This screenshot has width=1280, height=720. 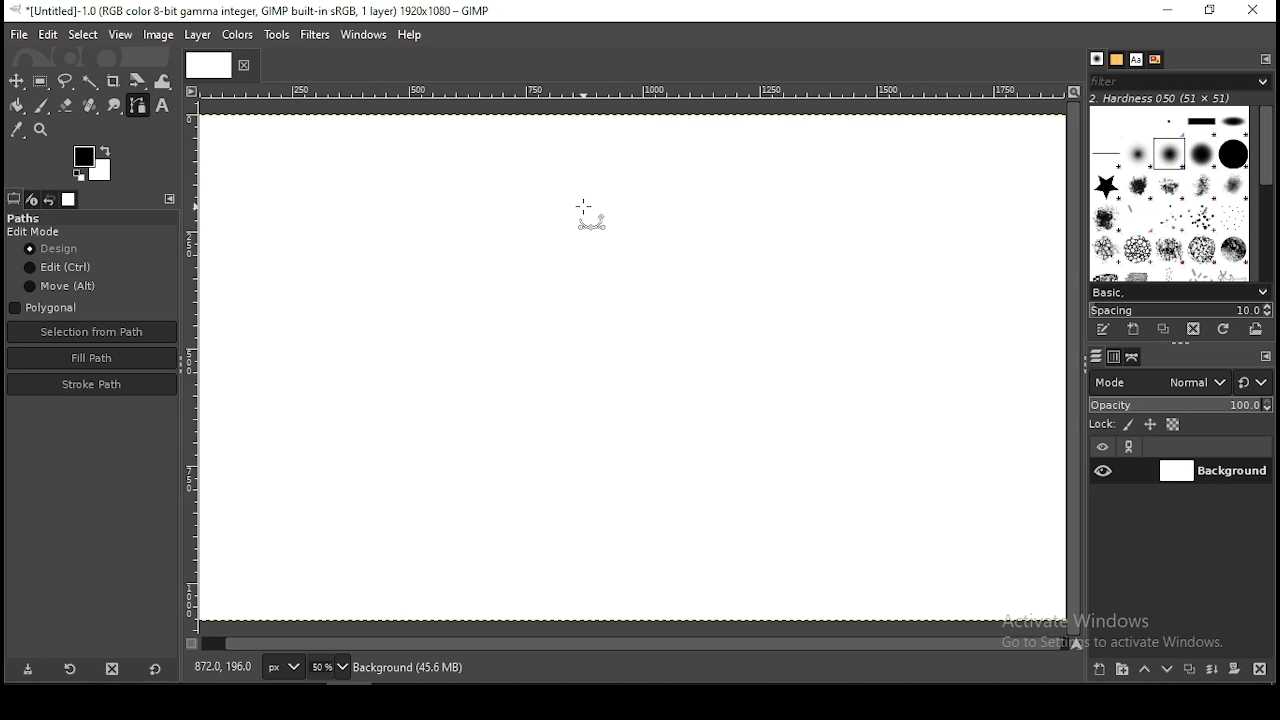 What do you see at coordinates (29, 218) in the screenshot?
I see `paths` at bounding box center [29, 218].